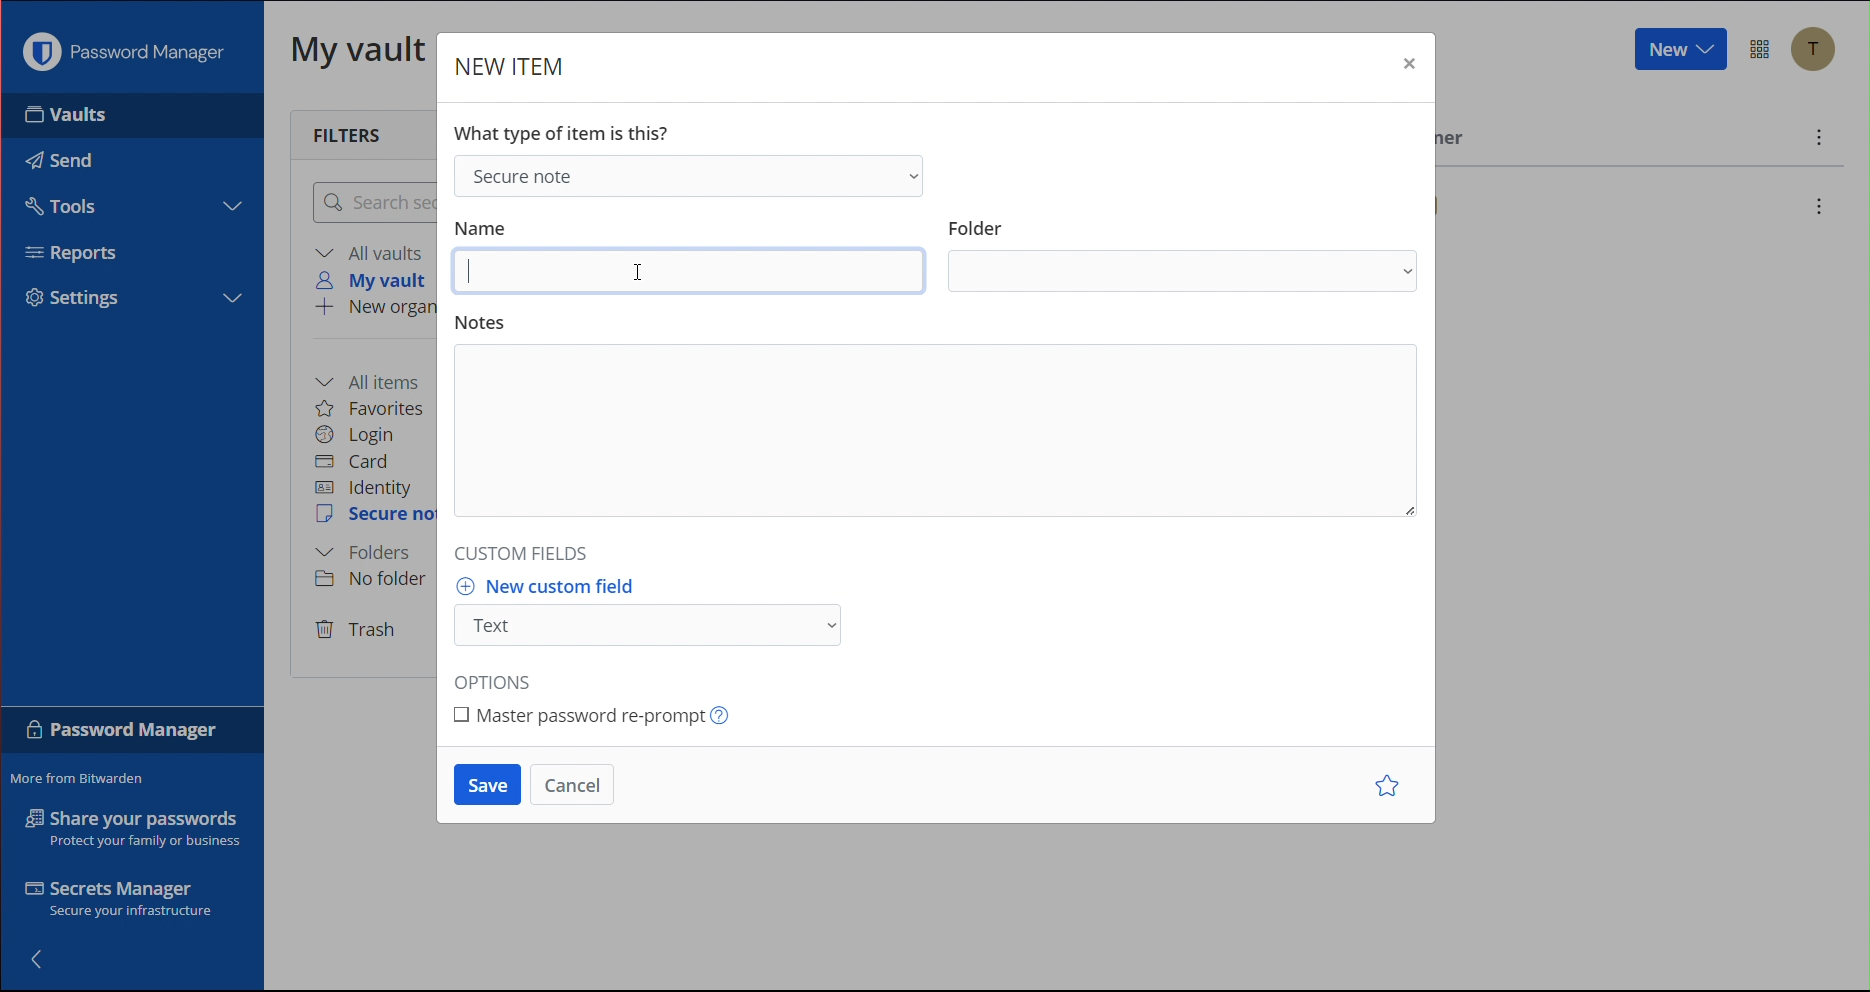  Describe the element at coordinates (1407, 68) in the screenshot. I see `Close` at that location.